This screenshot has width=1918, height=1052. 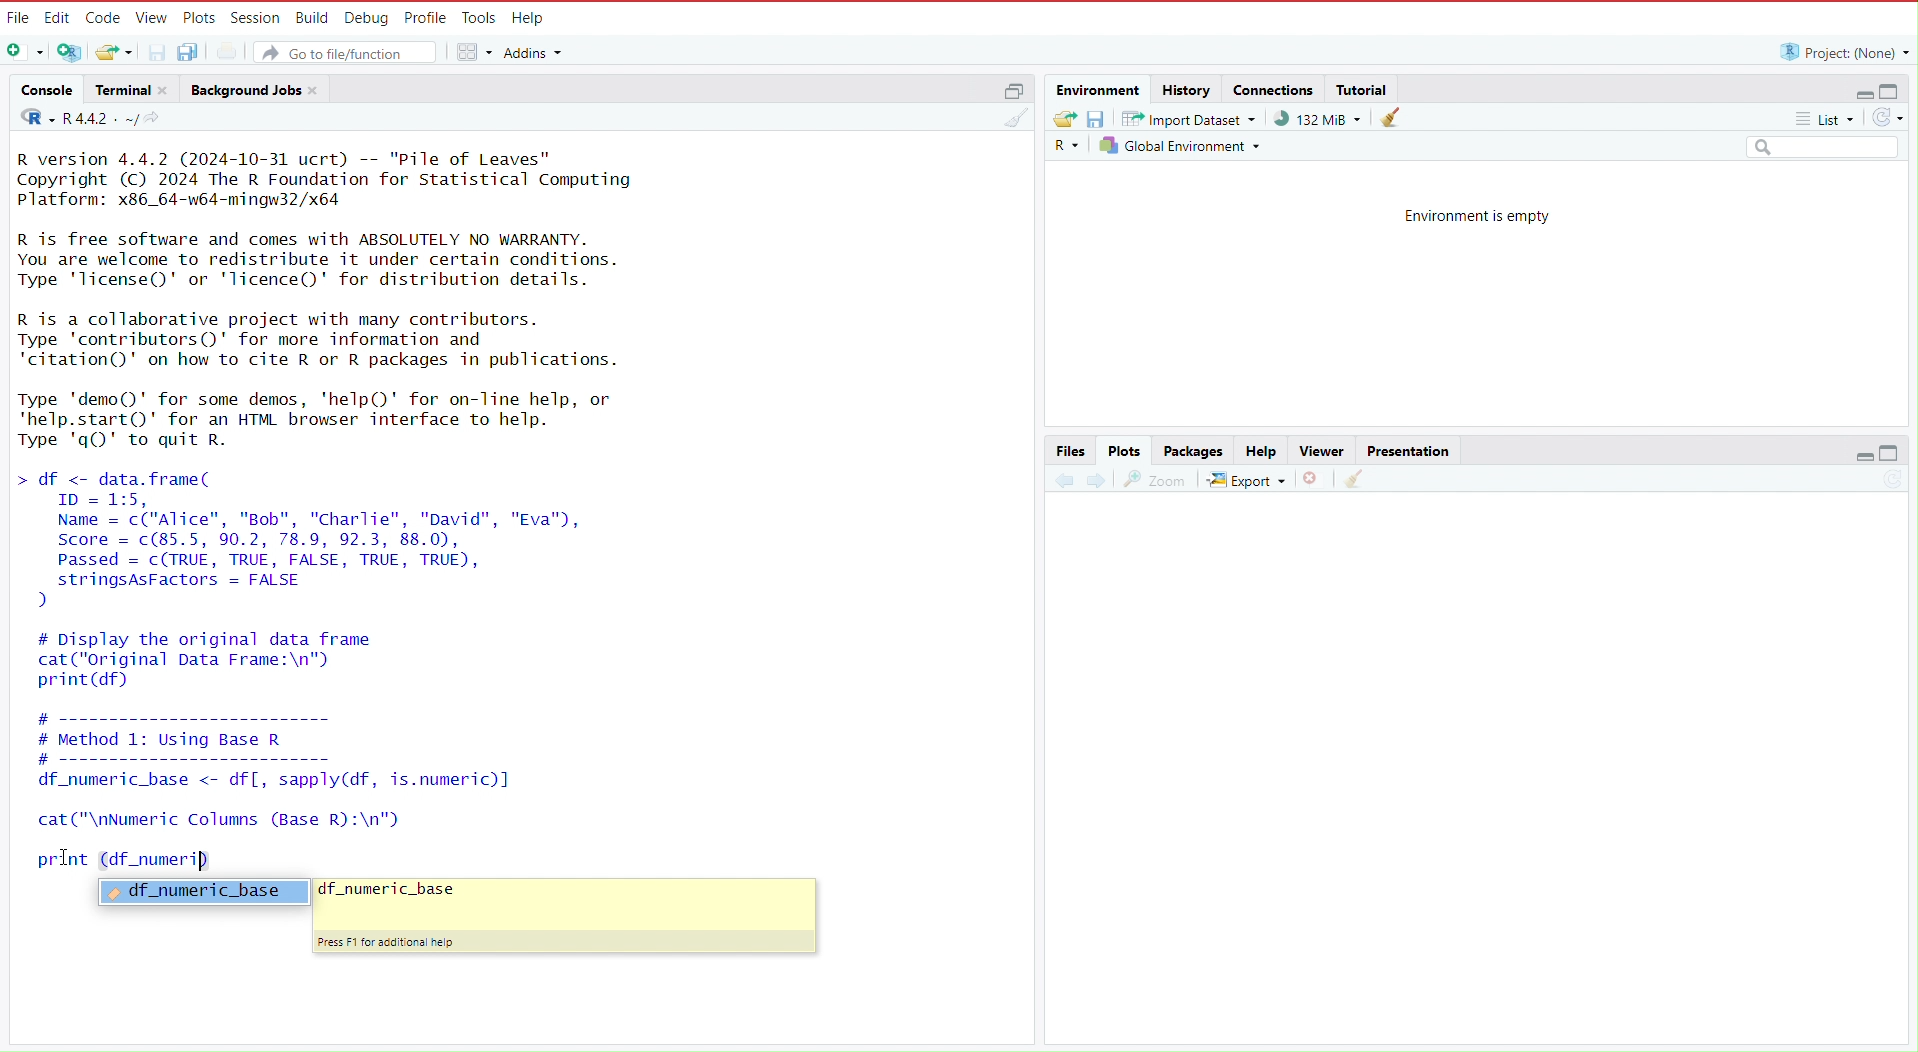 What do you see at coordinates (57, 14) in the screenshot?
I see `Edit` at bounding box center [57, 14].